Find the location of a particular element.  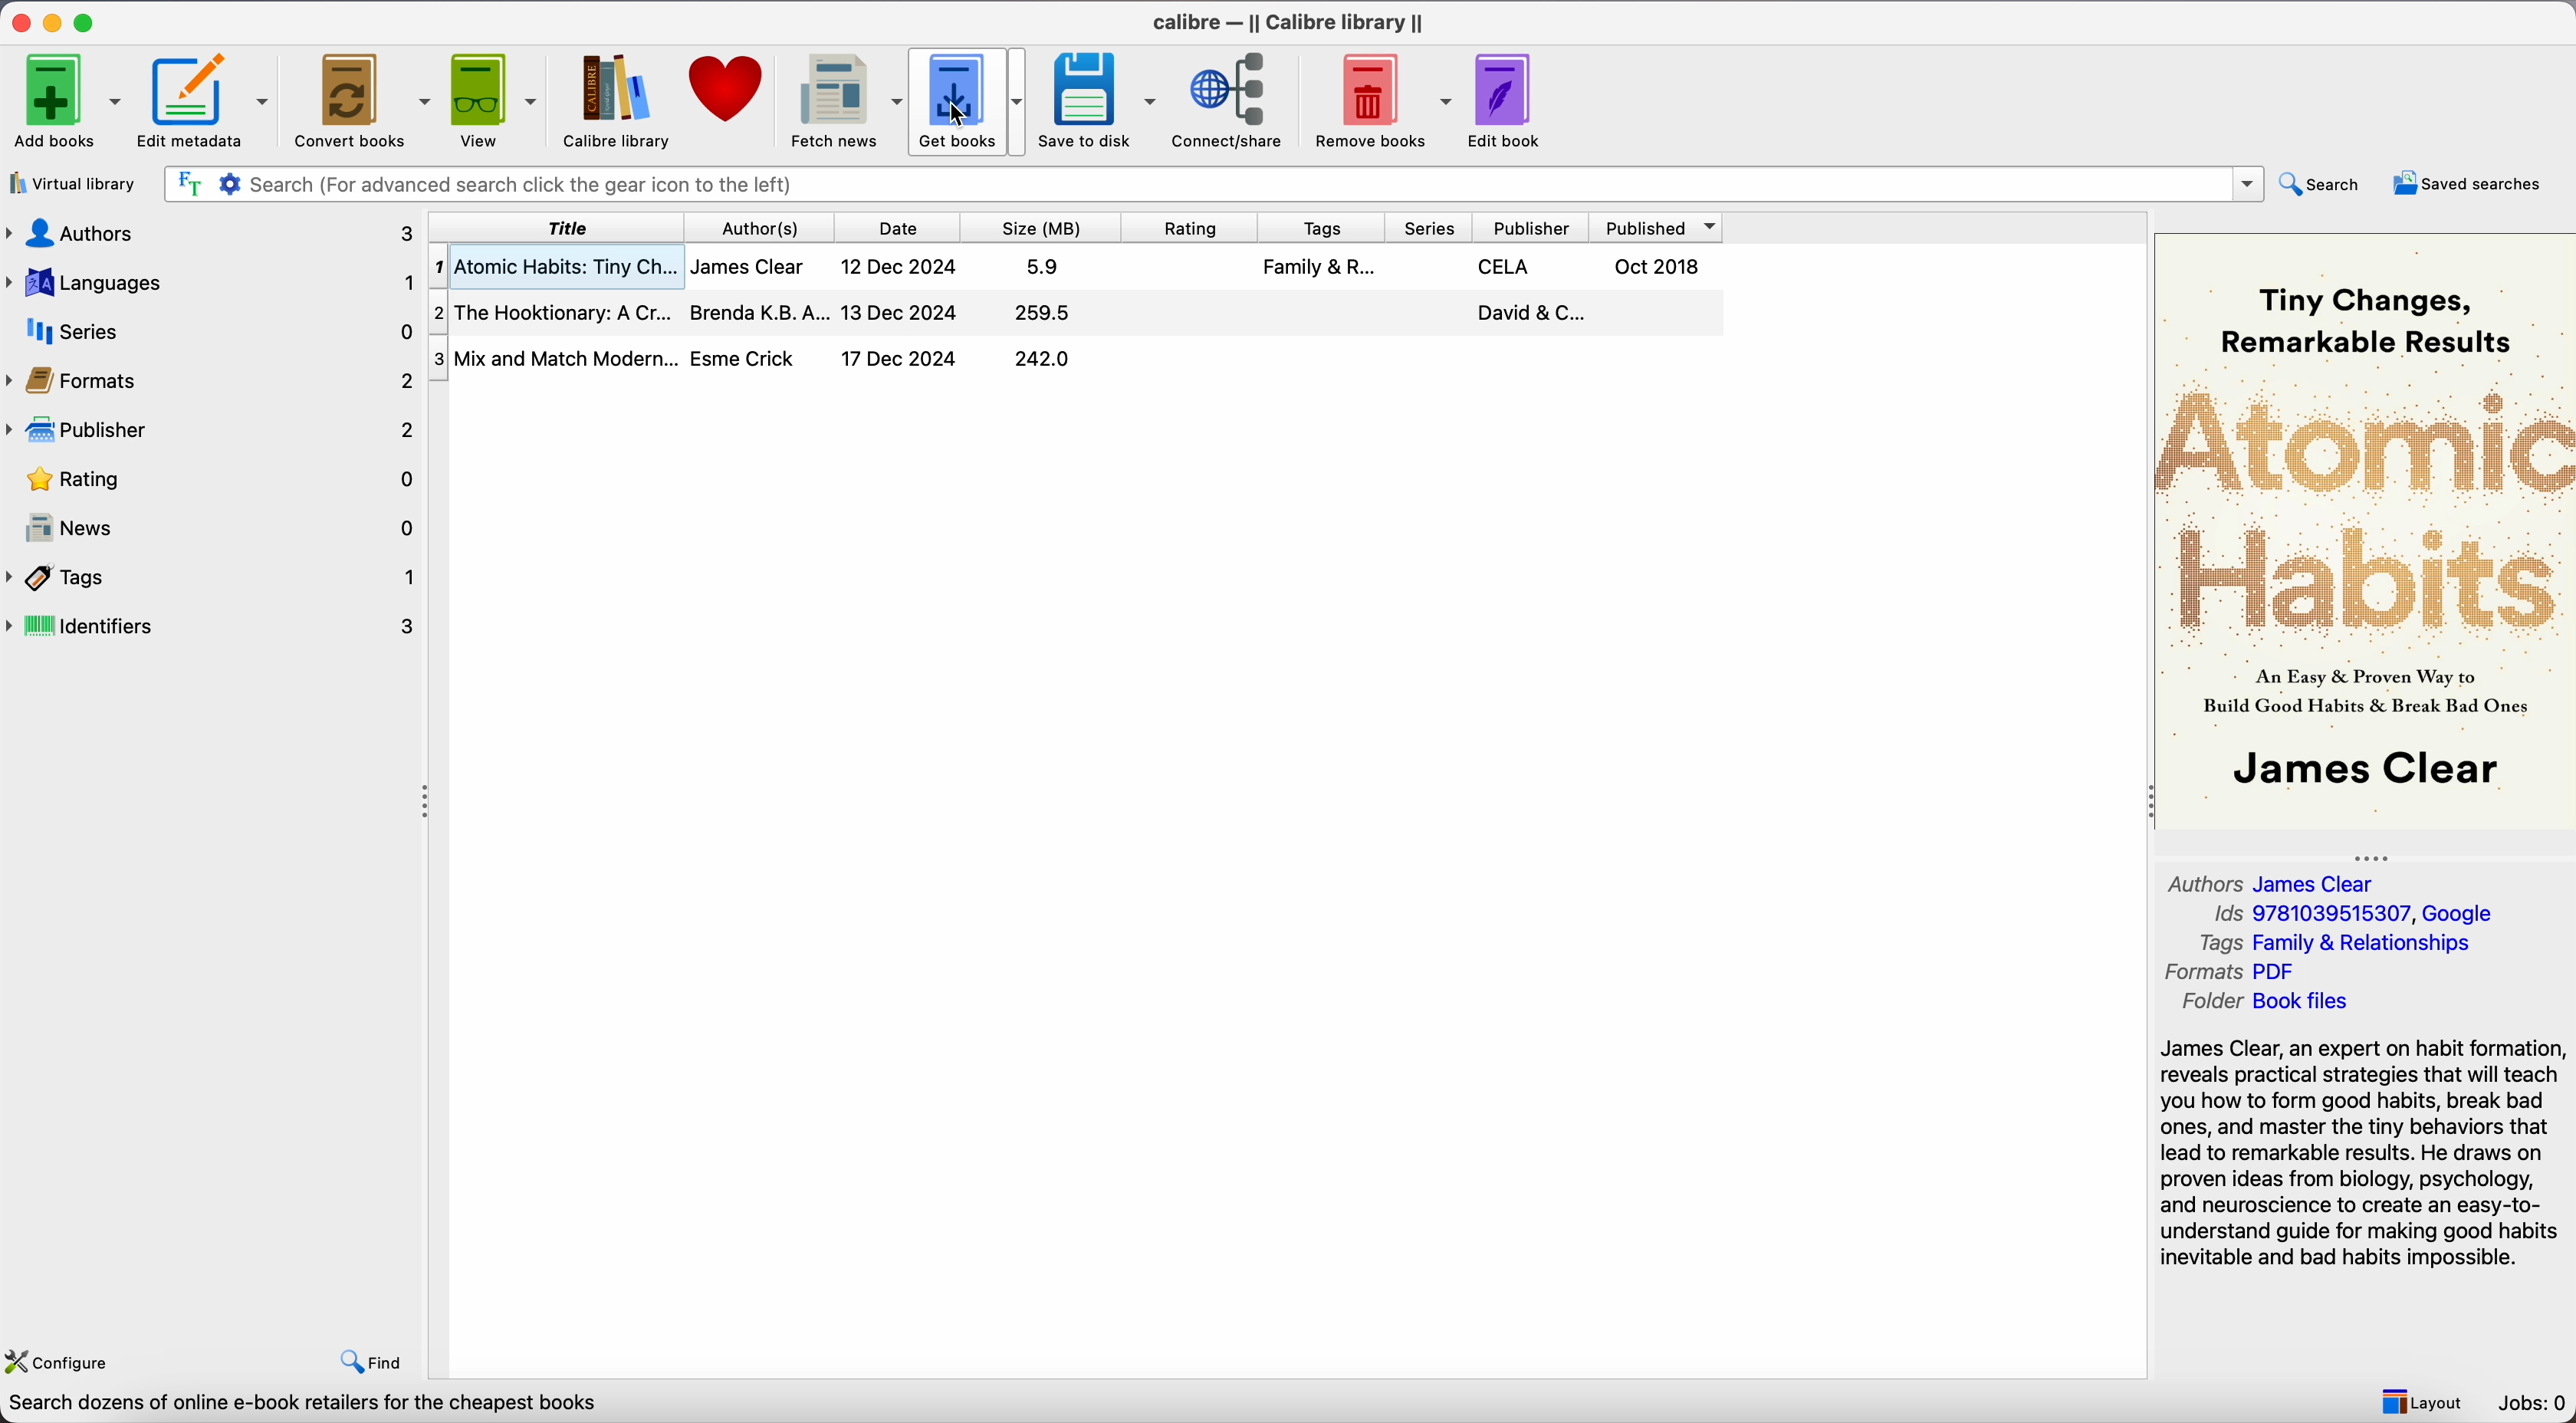

layout is located at coordinates (2421, 1402).